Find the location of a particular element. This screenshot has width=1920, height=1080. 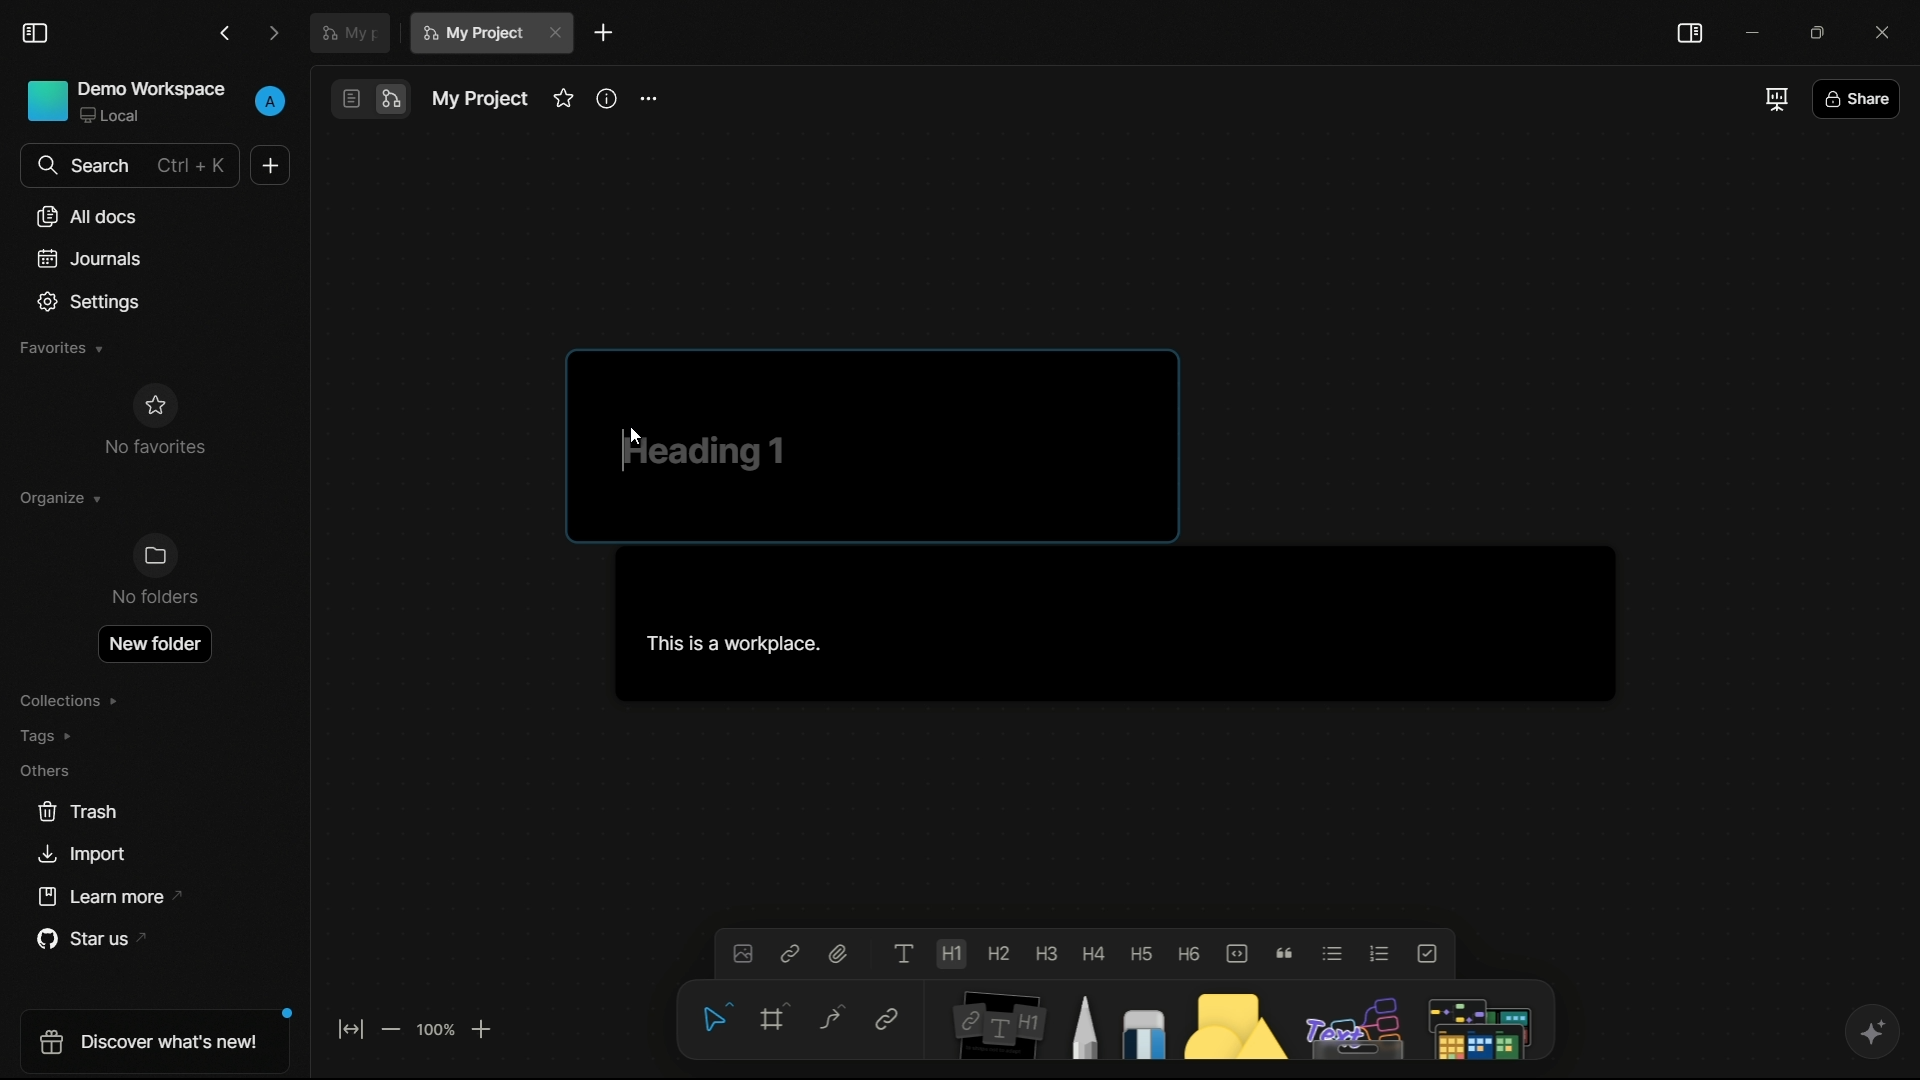

info is located at coordinates (608, 100).